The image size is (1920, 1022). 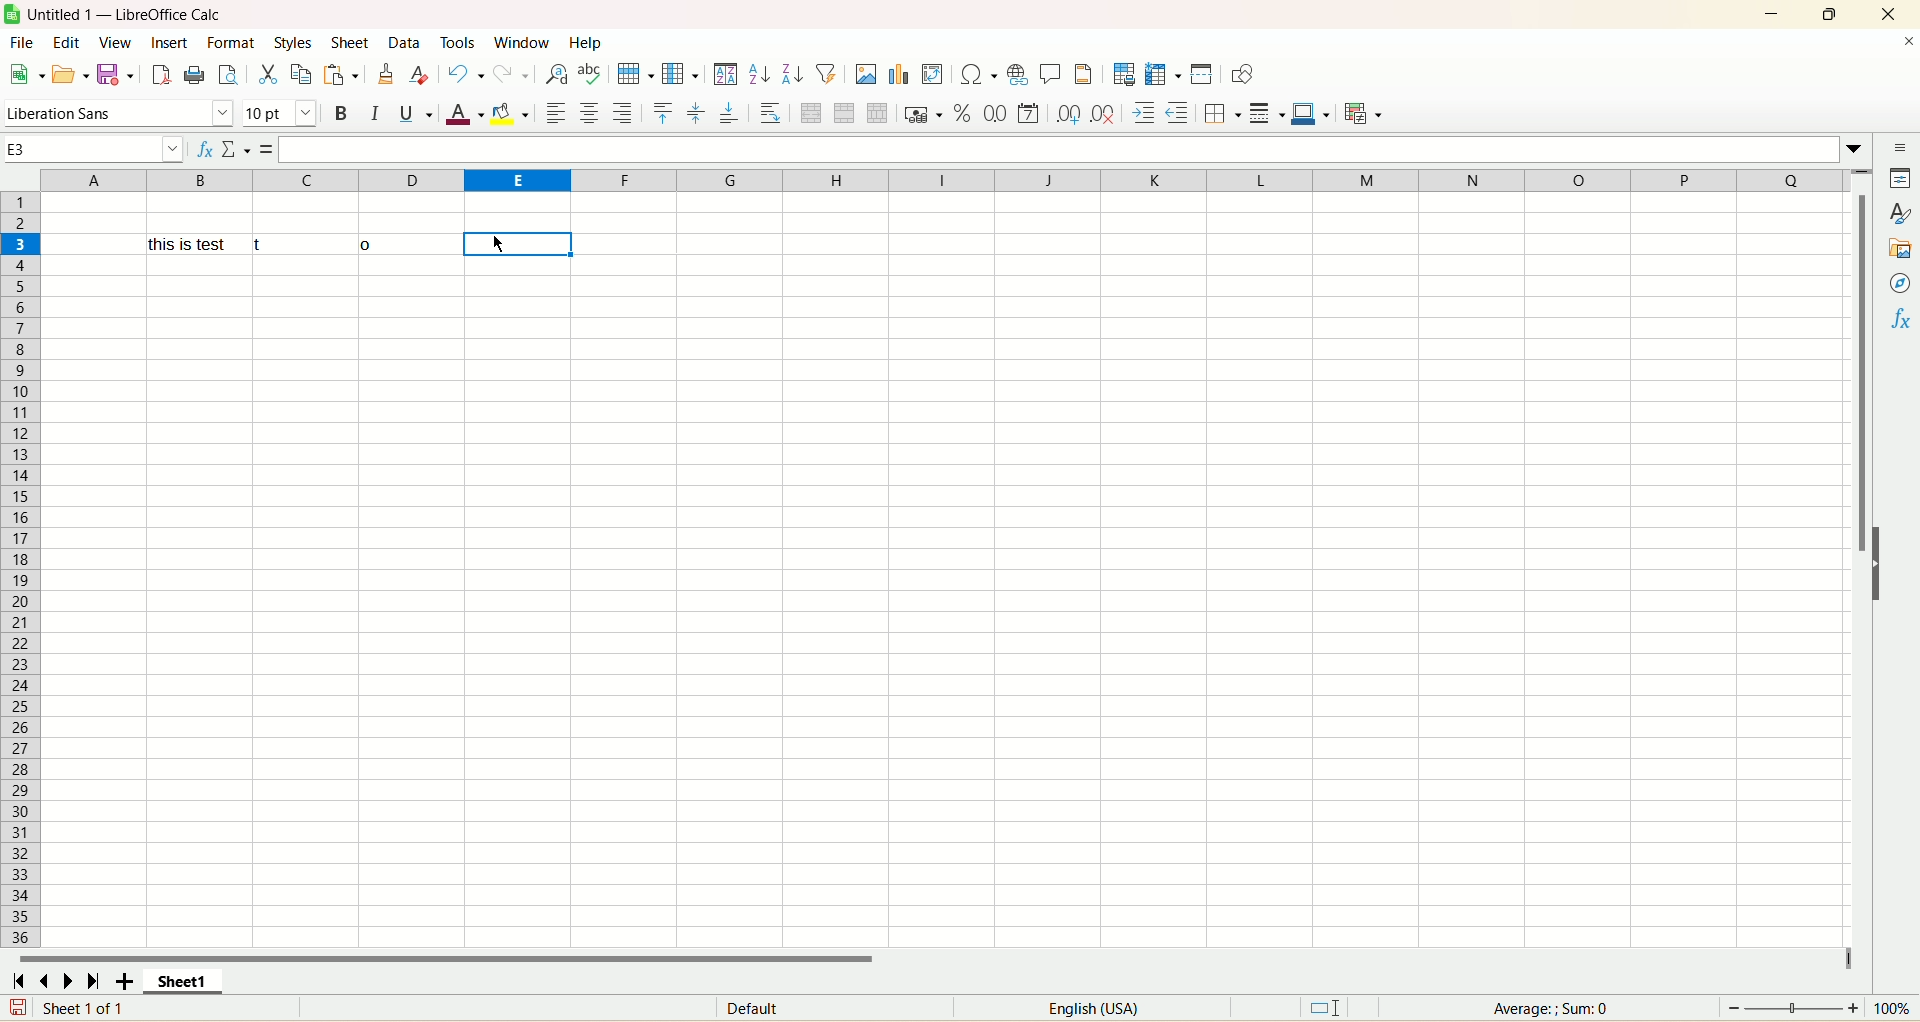 What do you see at coordinates (157, 73) in the screenshot?
I see `export directly as PDF` at bounding box center [157, 73].